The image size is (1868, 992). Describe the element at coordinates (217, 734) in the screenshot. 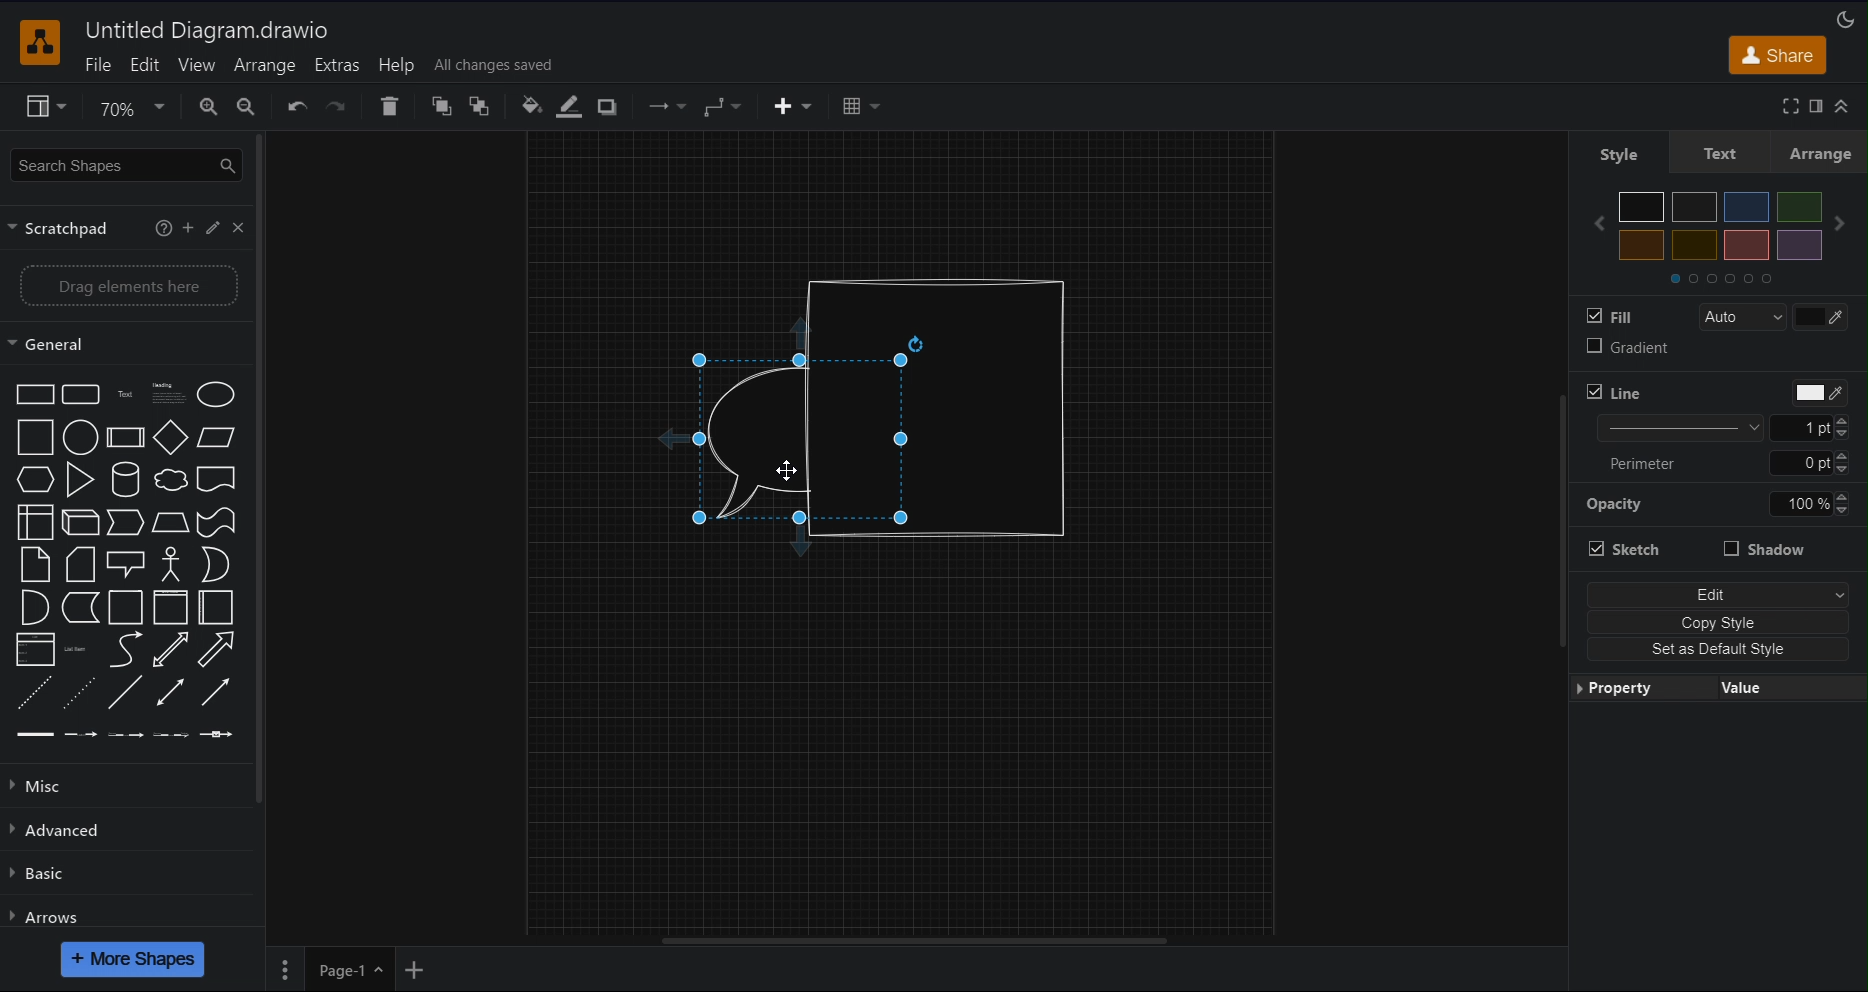

I see `Connector with symbol` at that location.